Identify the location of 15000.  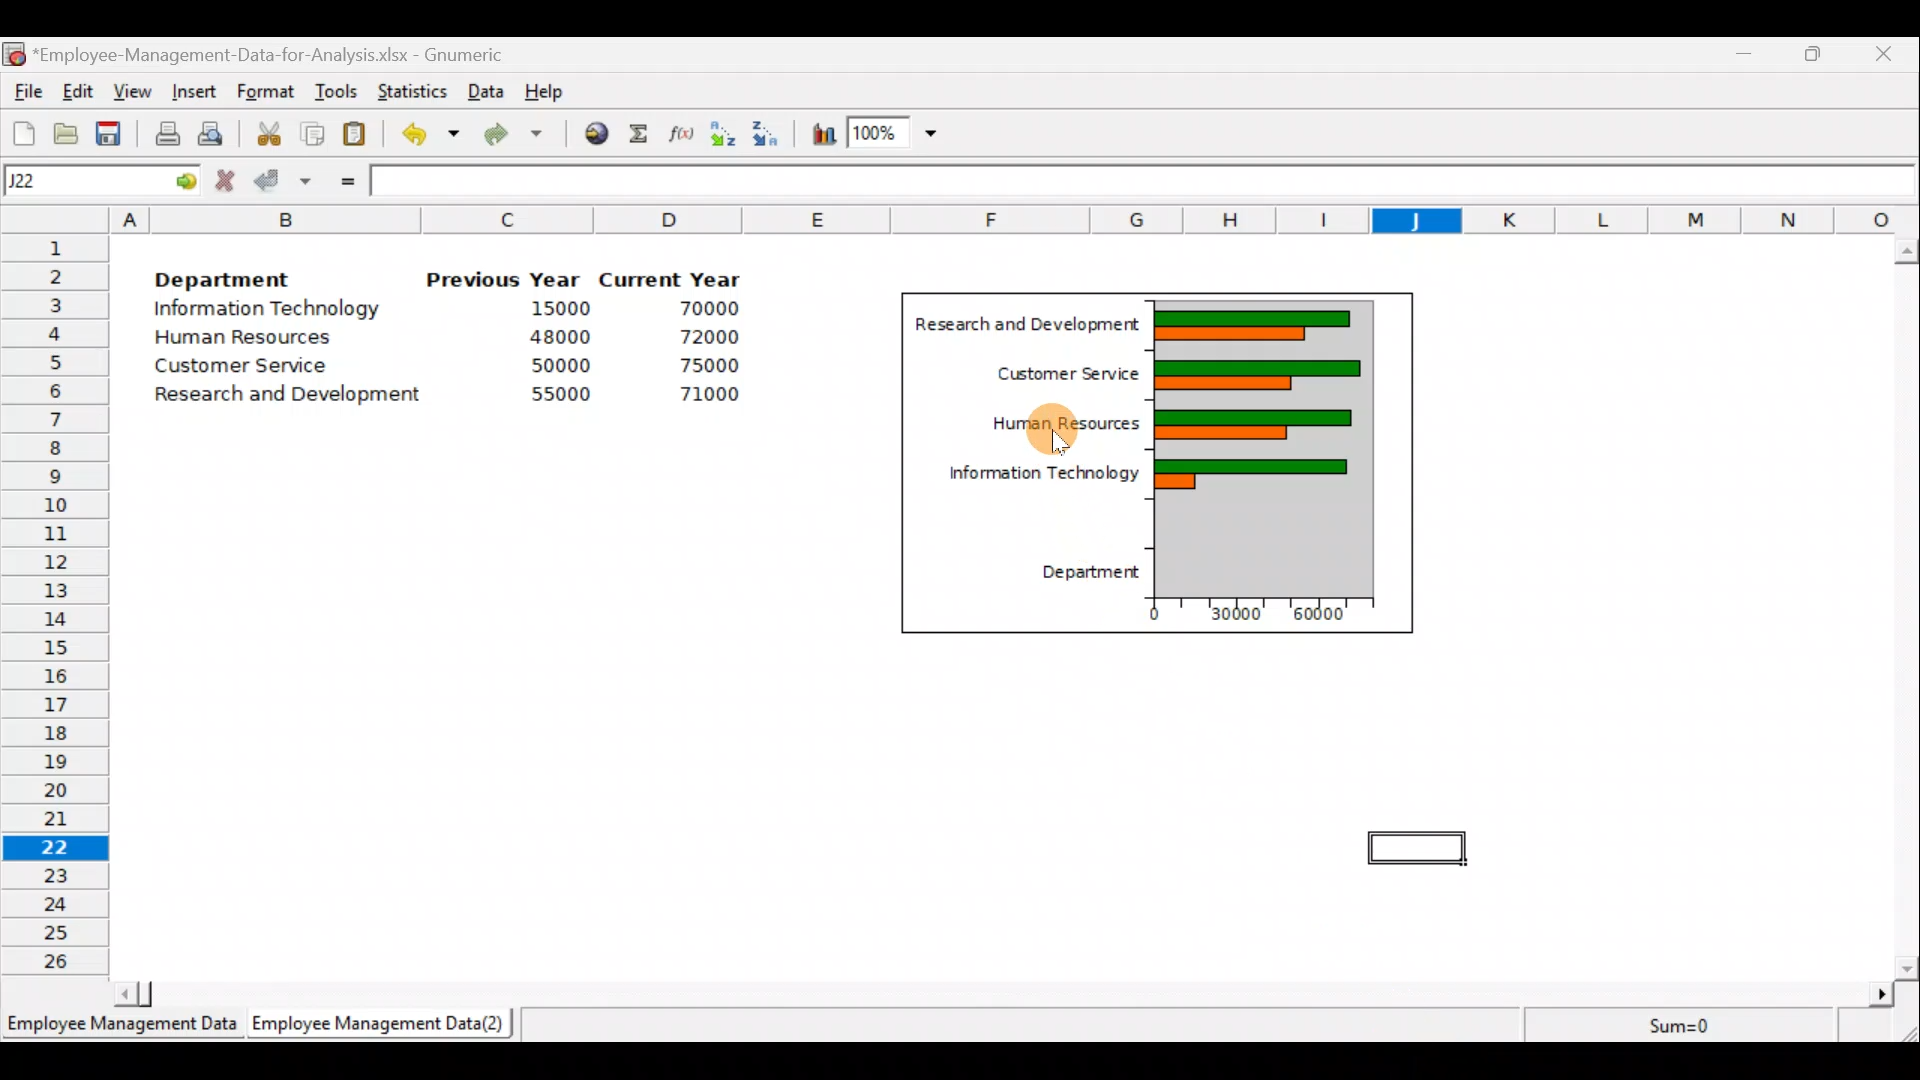
(554, 312).